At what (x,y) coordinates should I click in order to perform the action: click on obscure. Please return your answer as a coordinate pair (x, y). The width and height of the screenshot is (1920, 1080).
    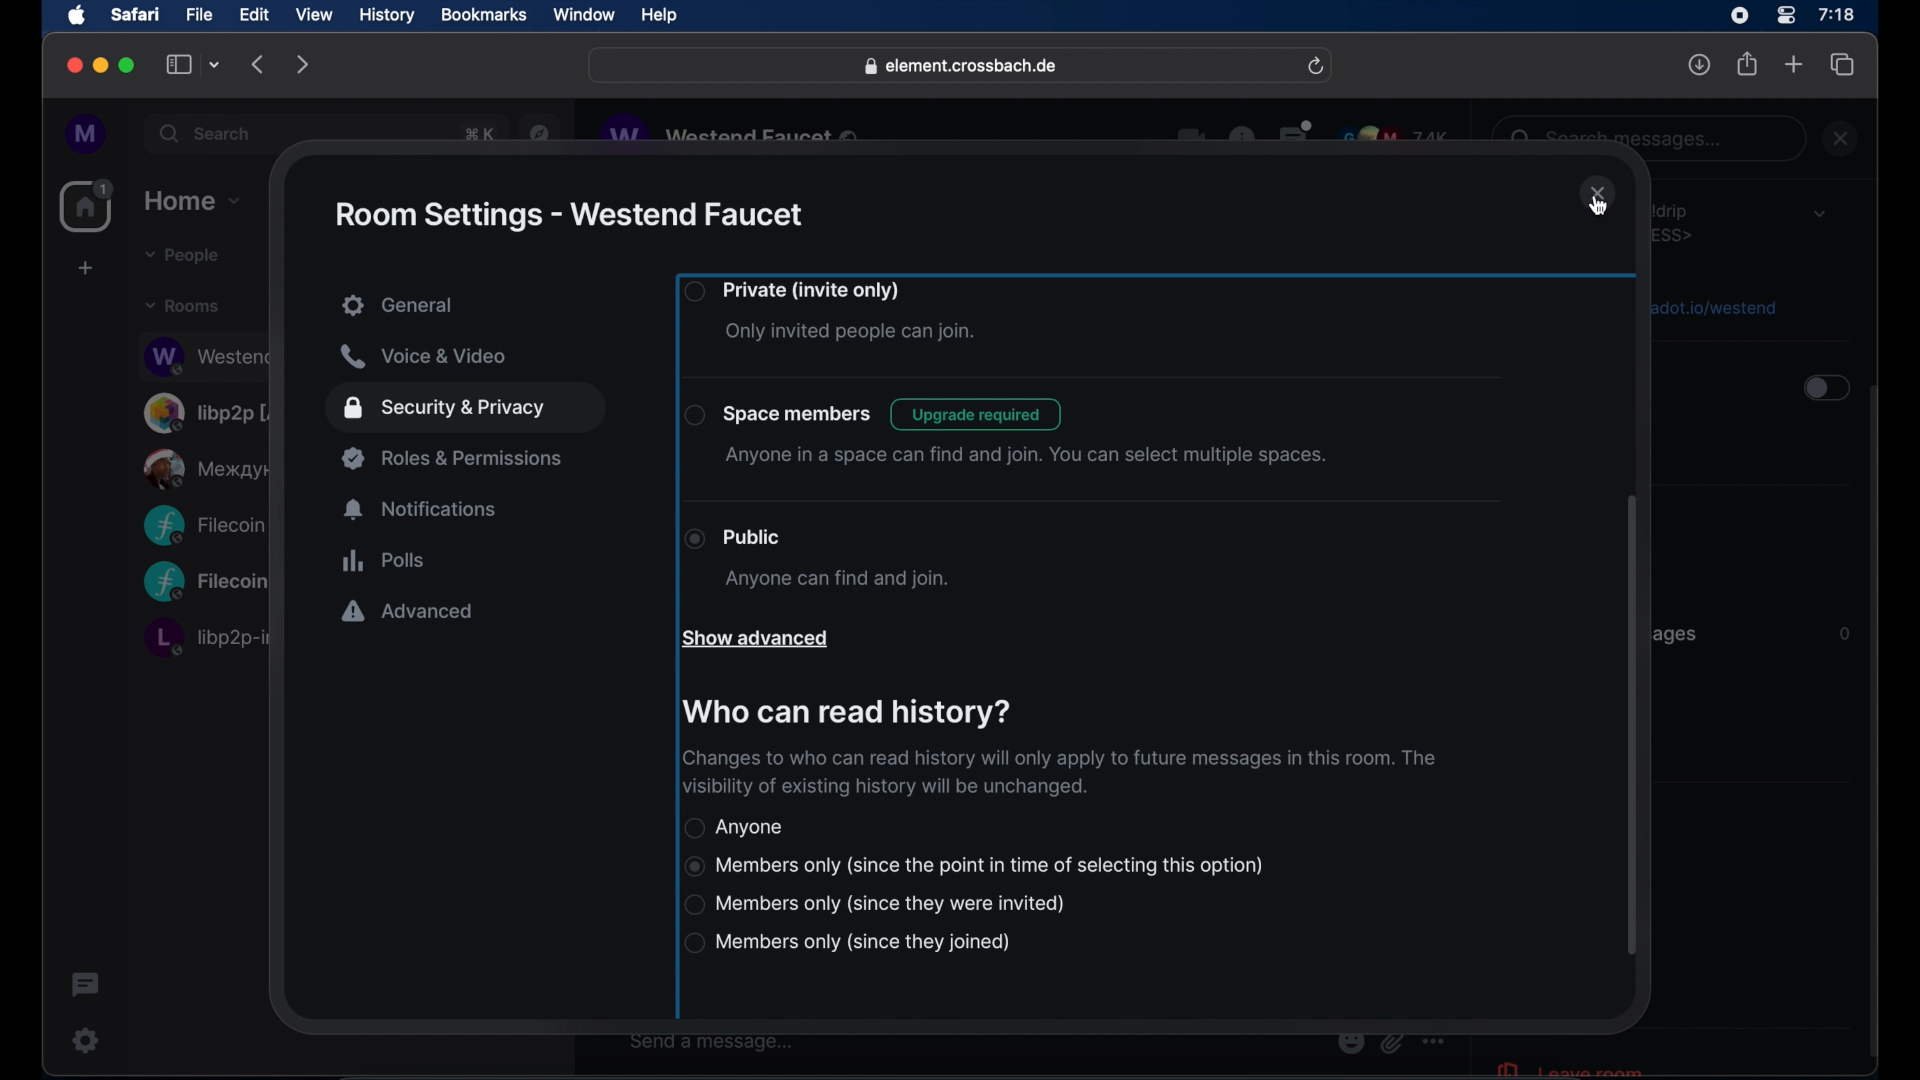
    Looking at the image, I should click on (209, 468).